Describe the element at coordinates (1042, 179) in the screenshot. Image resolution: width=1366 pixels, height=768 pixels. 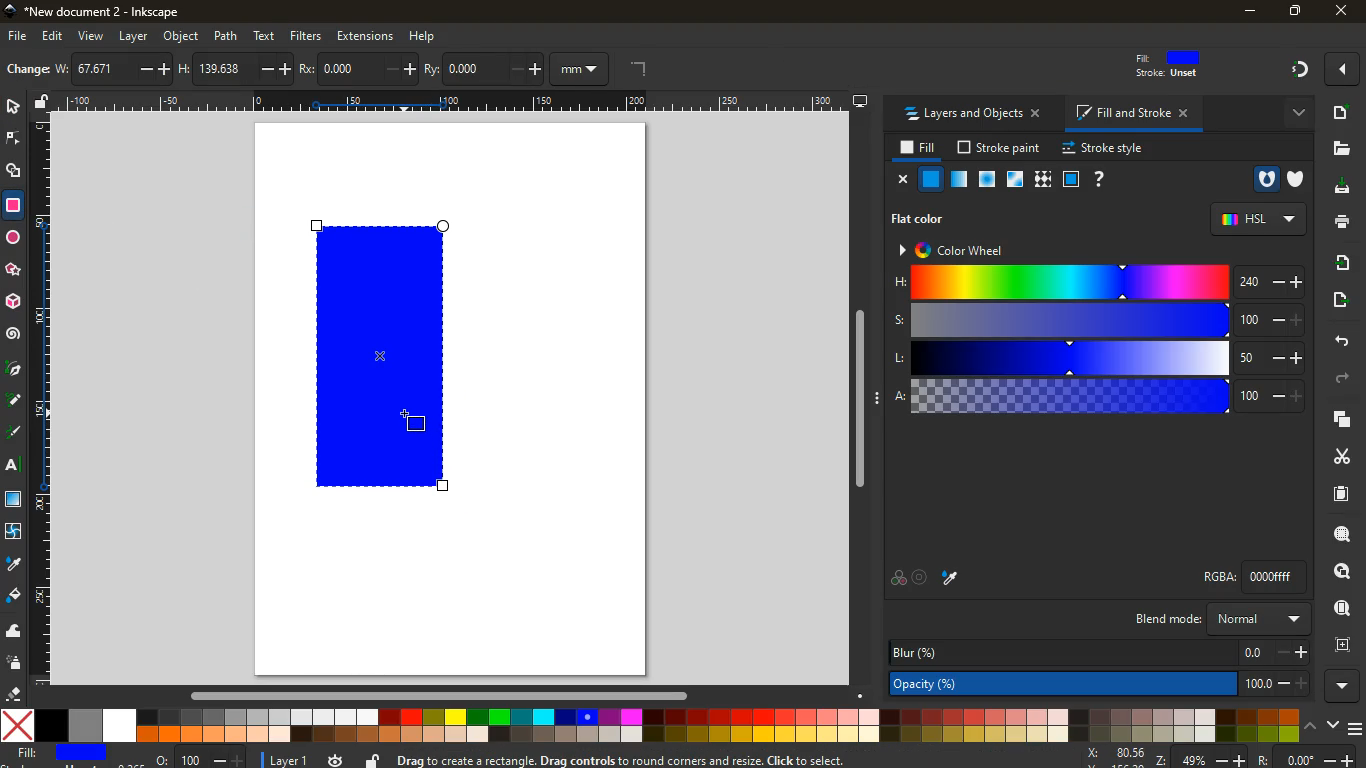
I see `texture` at that location.